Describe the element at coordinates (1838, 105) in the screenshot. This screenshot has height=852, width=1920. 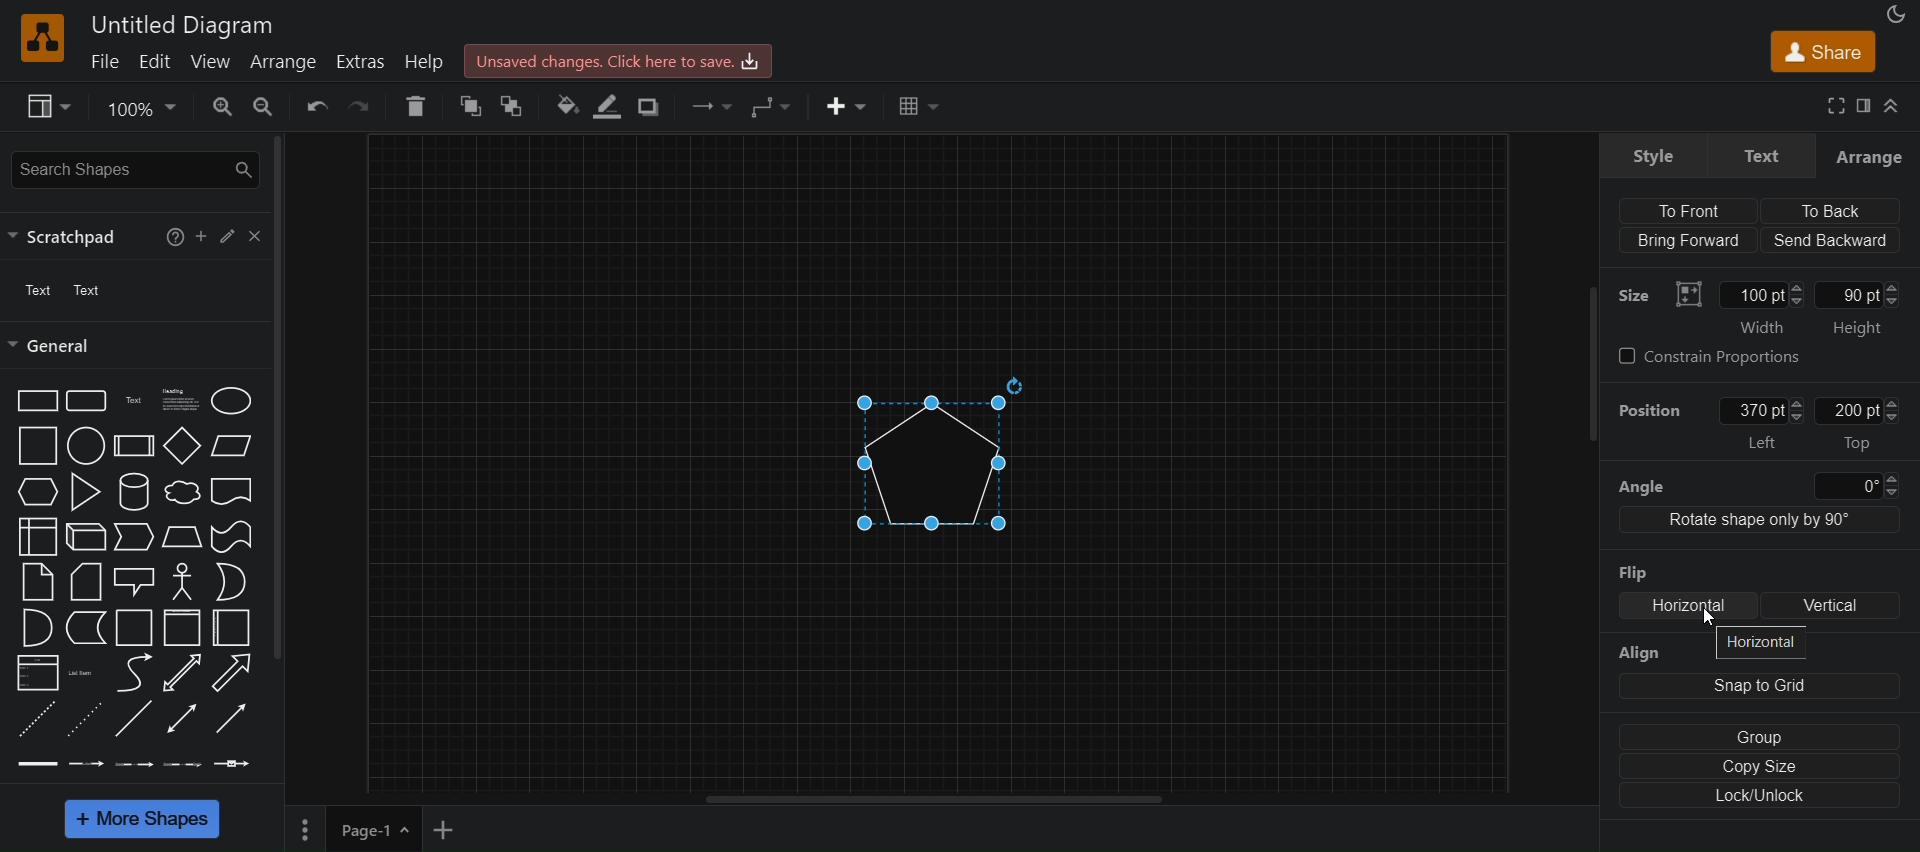
I see `fullscreen` at that location.